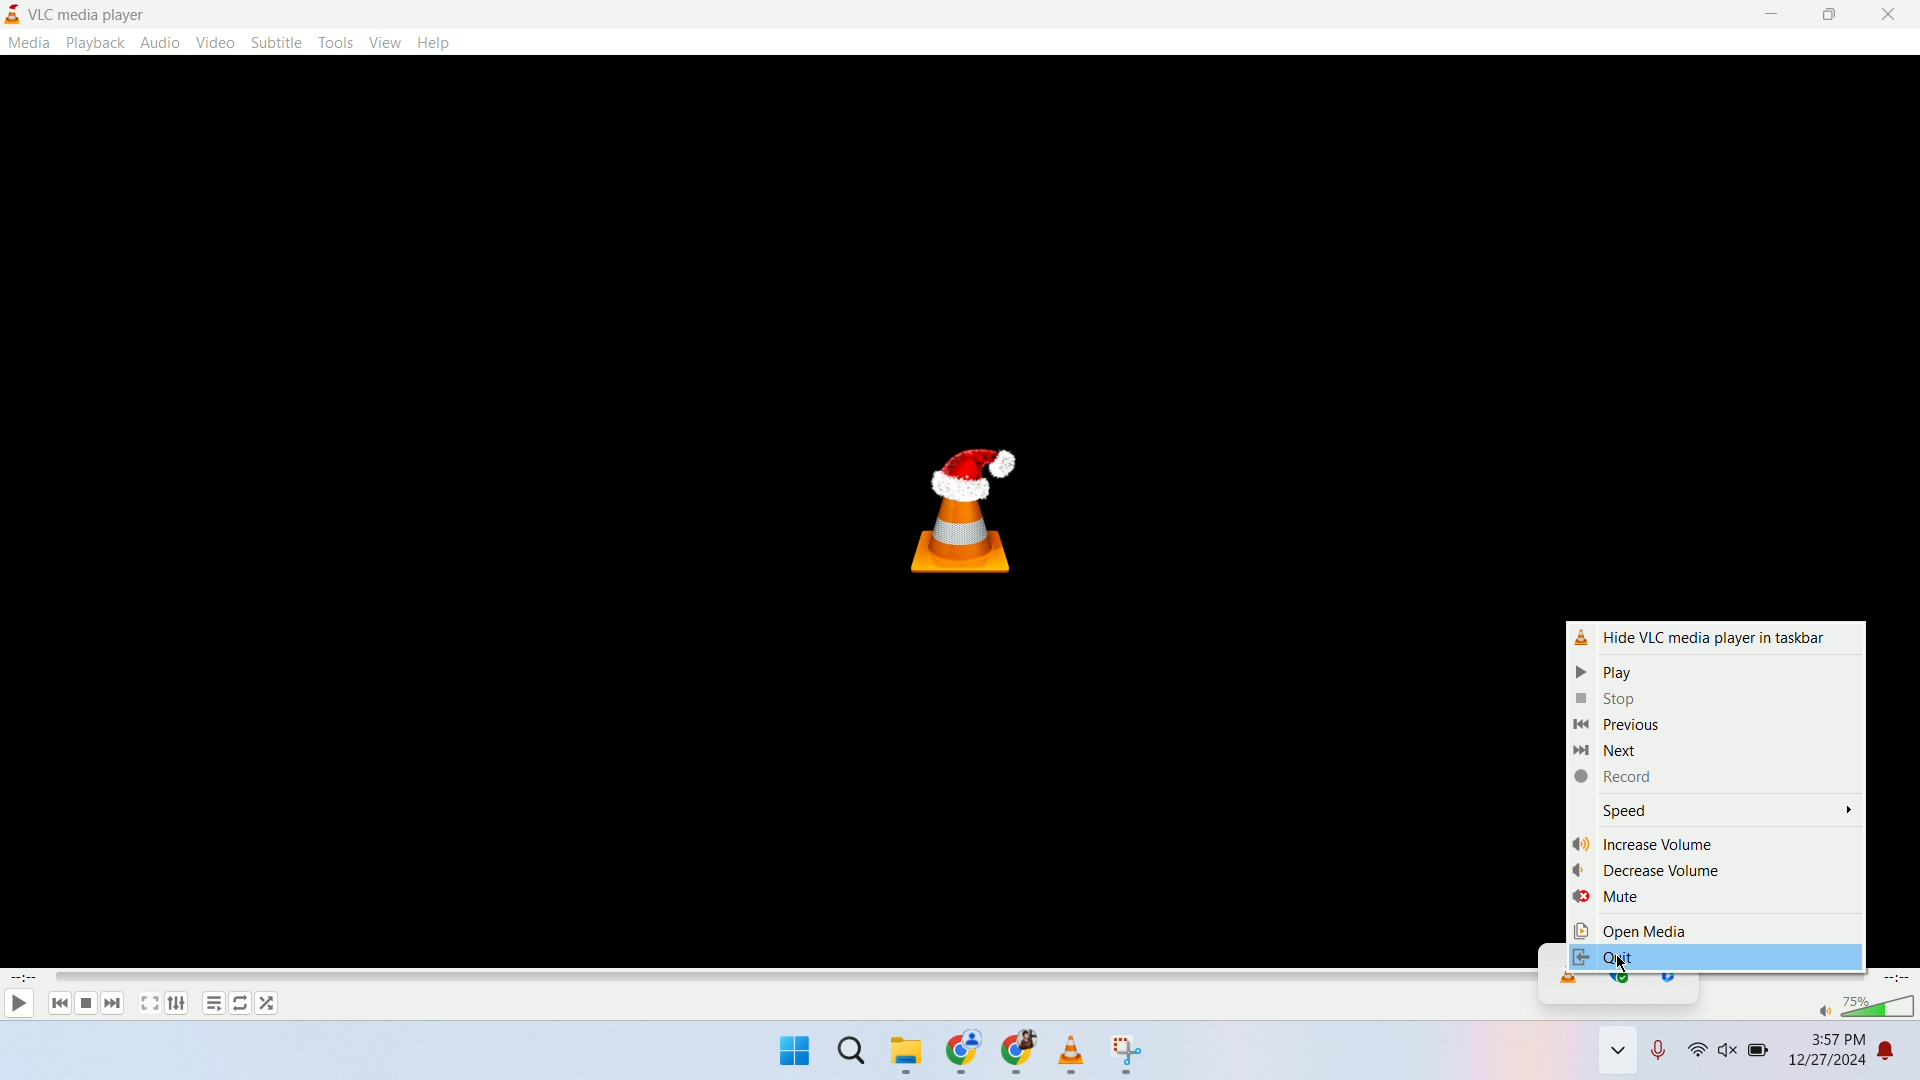 The image size is (1920, 1080). What do you see at coordinates (1772, 15) in the screenshot?
I see `minimize` at bounding box center [1772, 15].